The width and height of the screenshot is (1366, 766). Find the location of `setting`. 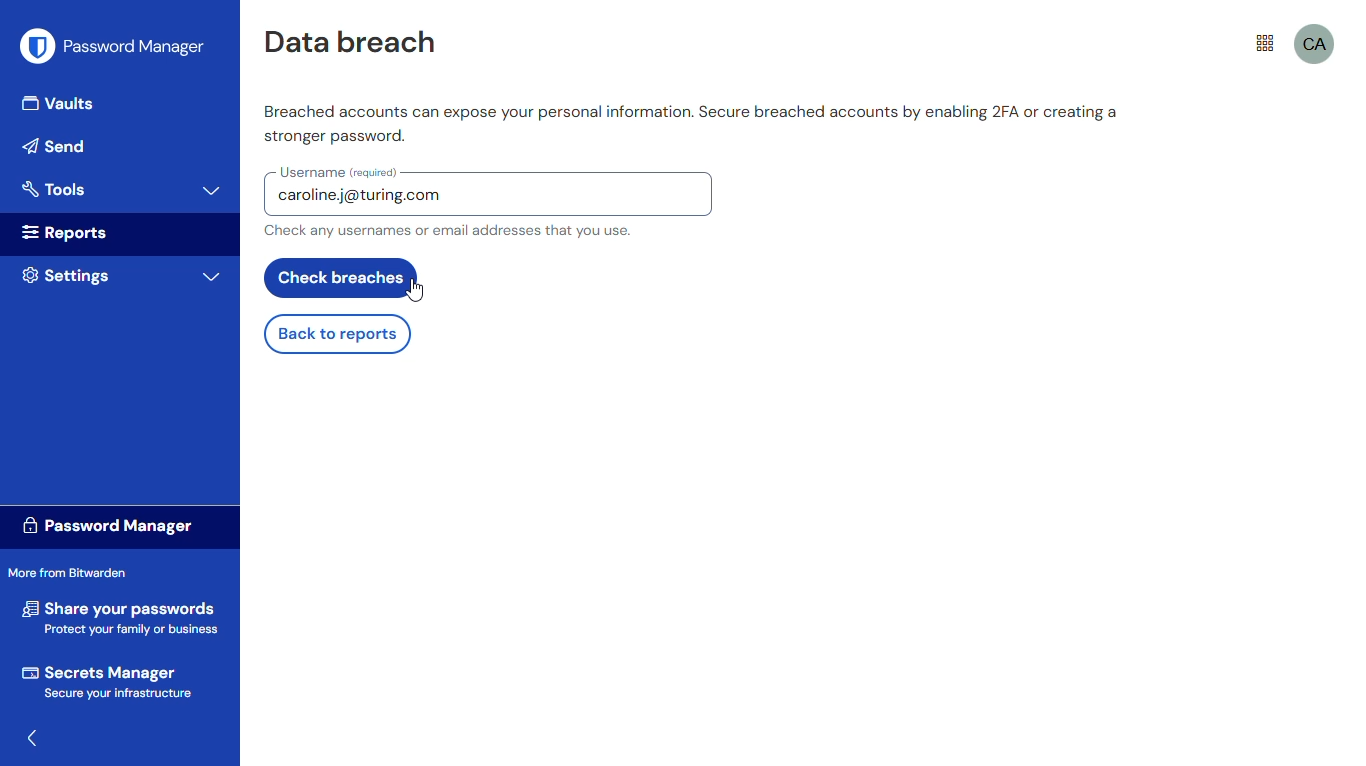

setting is located at coordinates (66, 275).